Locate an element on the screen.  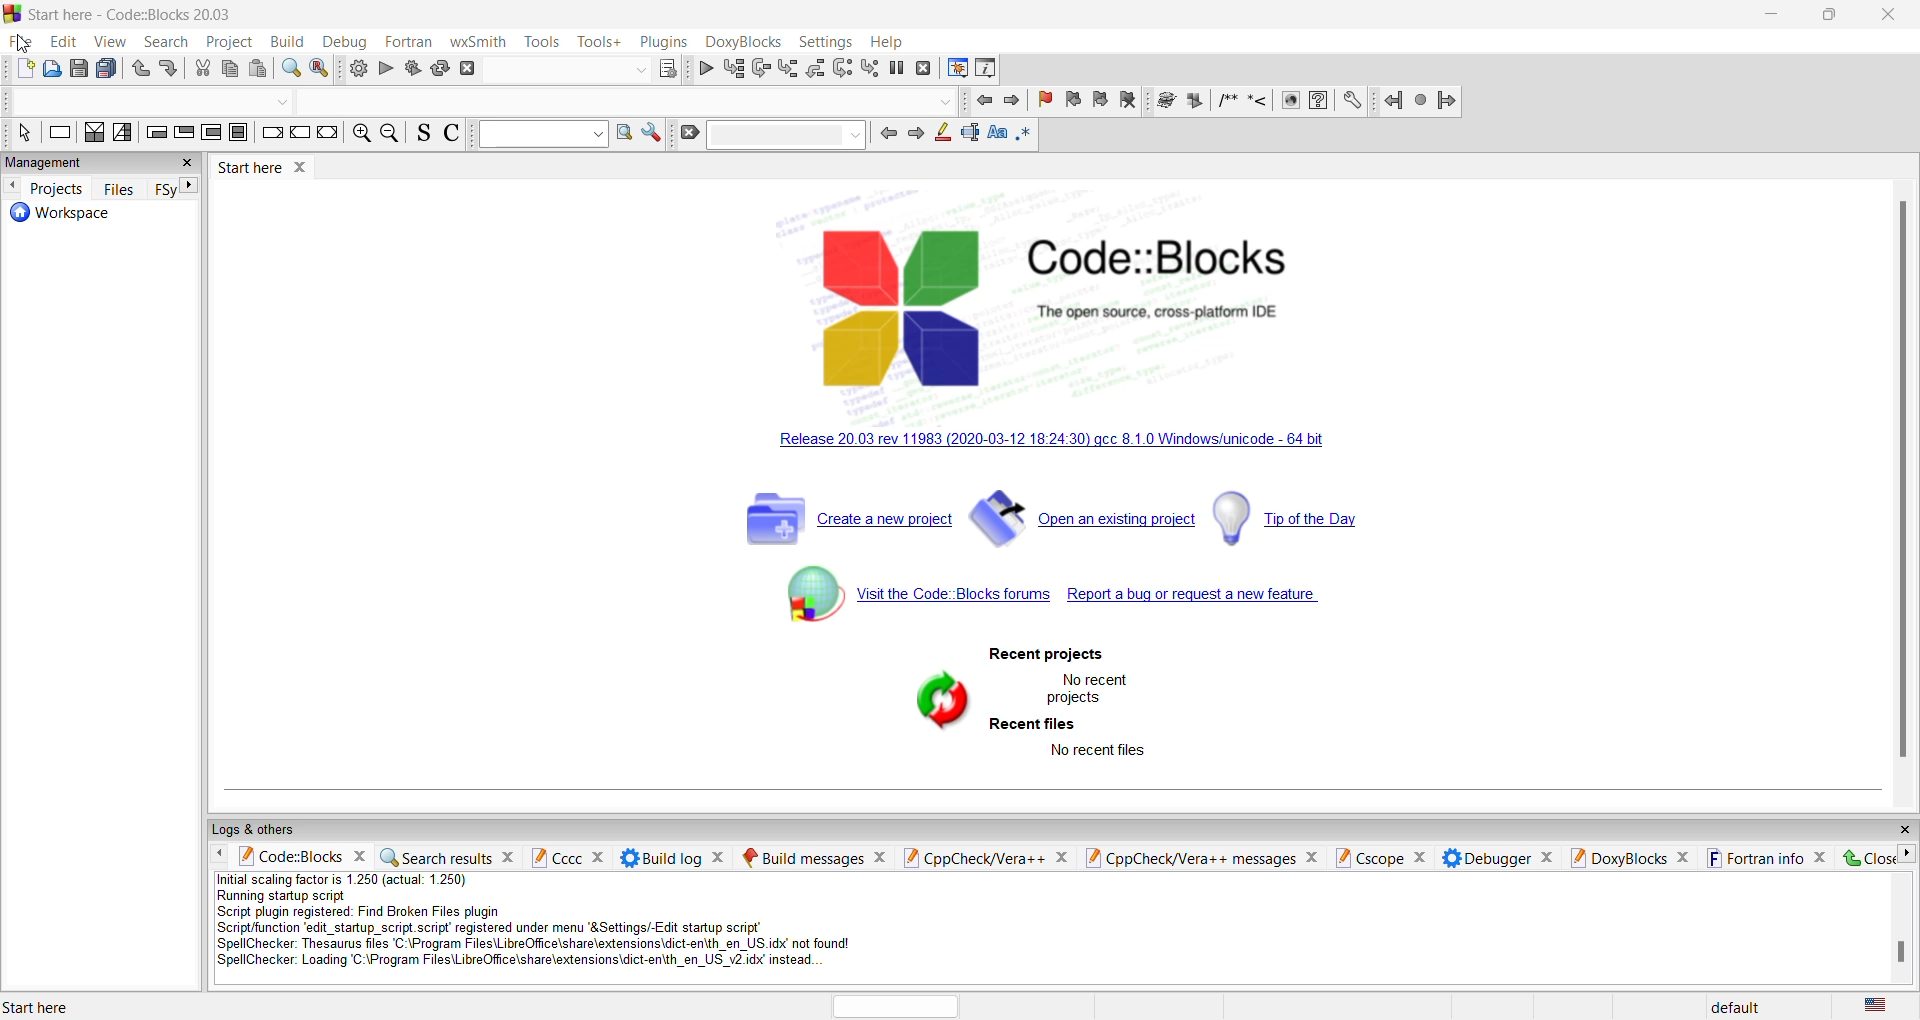
move right is located at coordinates (1908, 854).